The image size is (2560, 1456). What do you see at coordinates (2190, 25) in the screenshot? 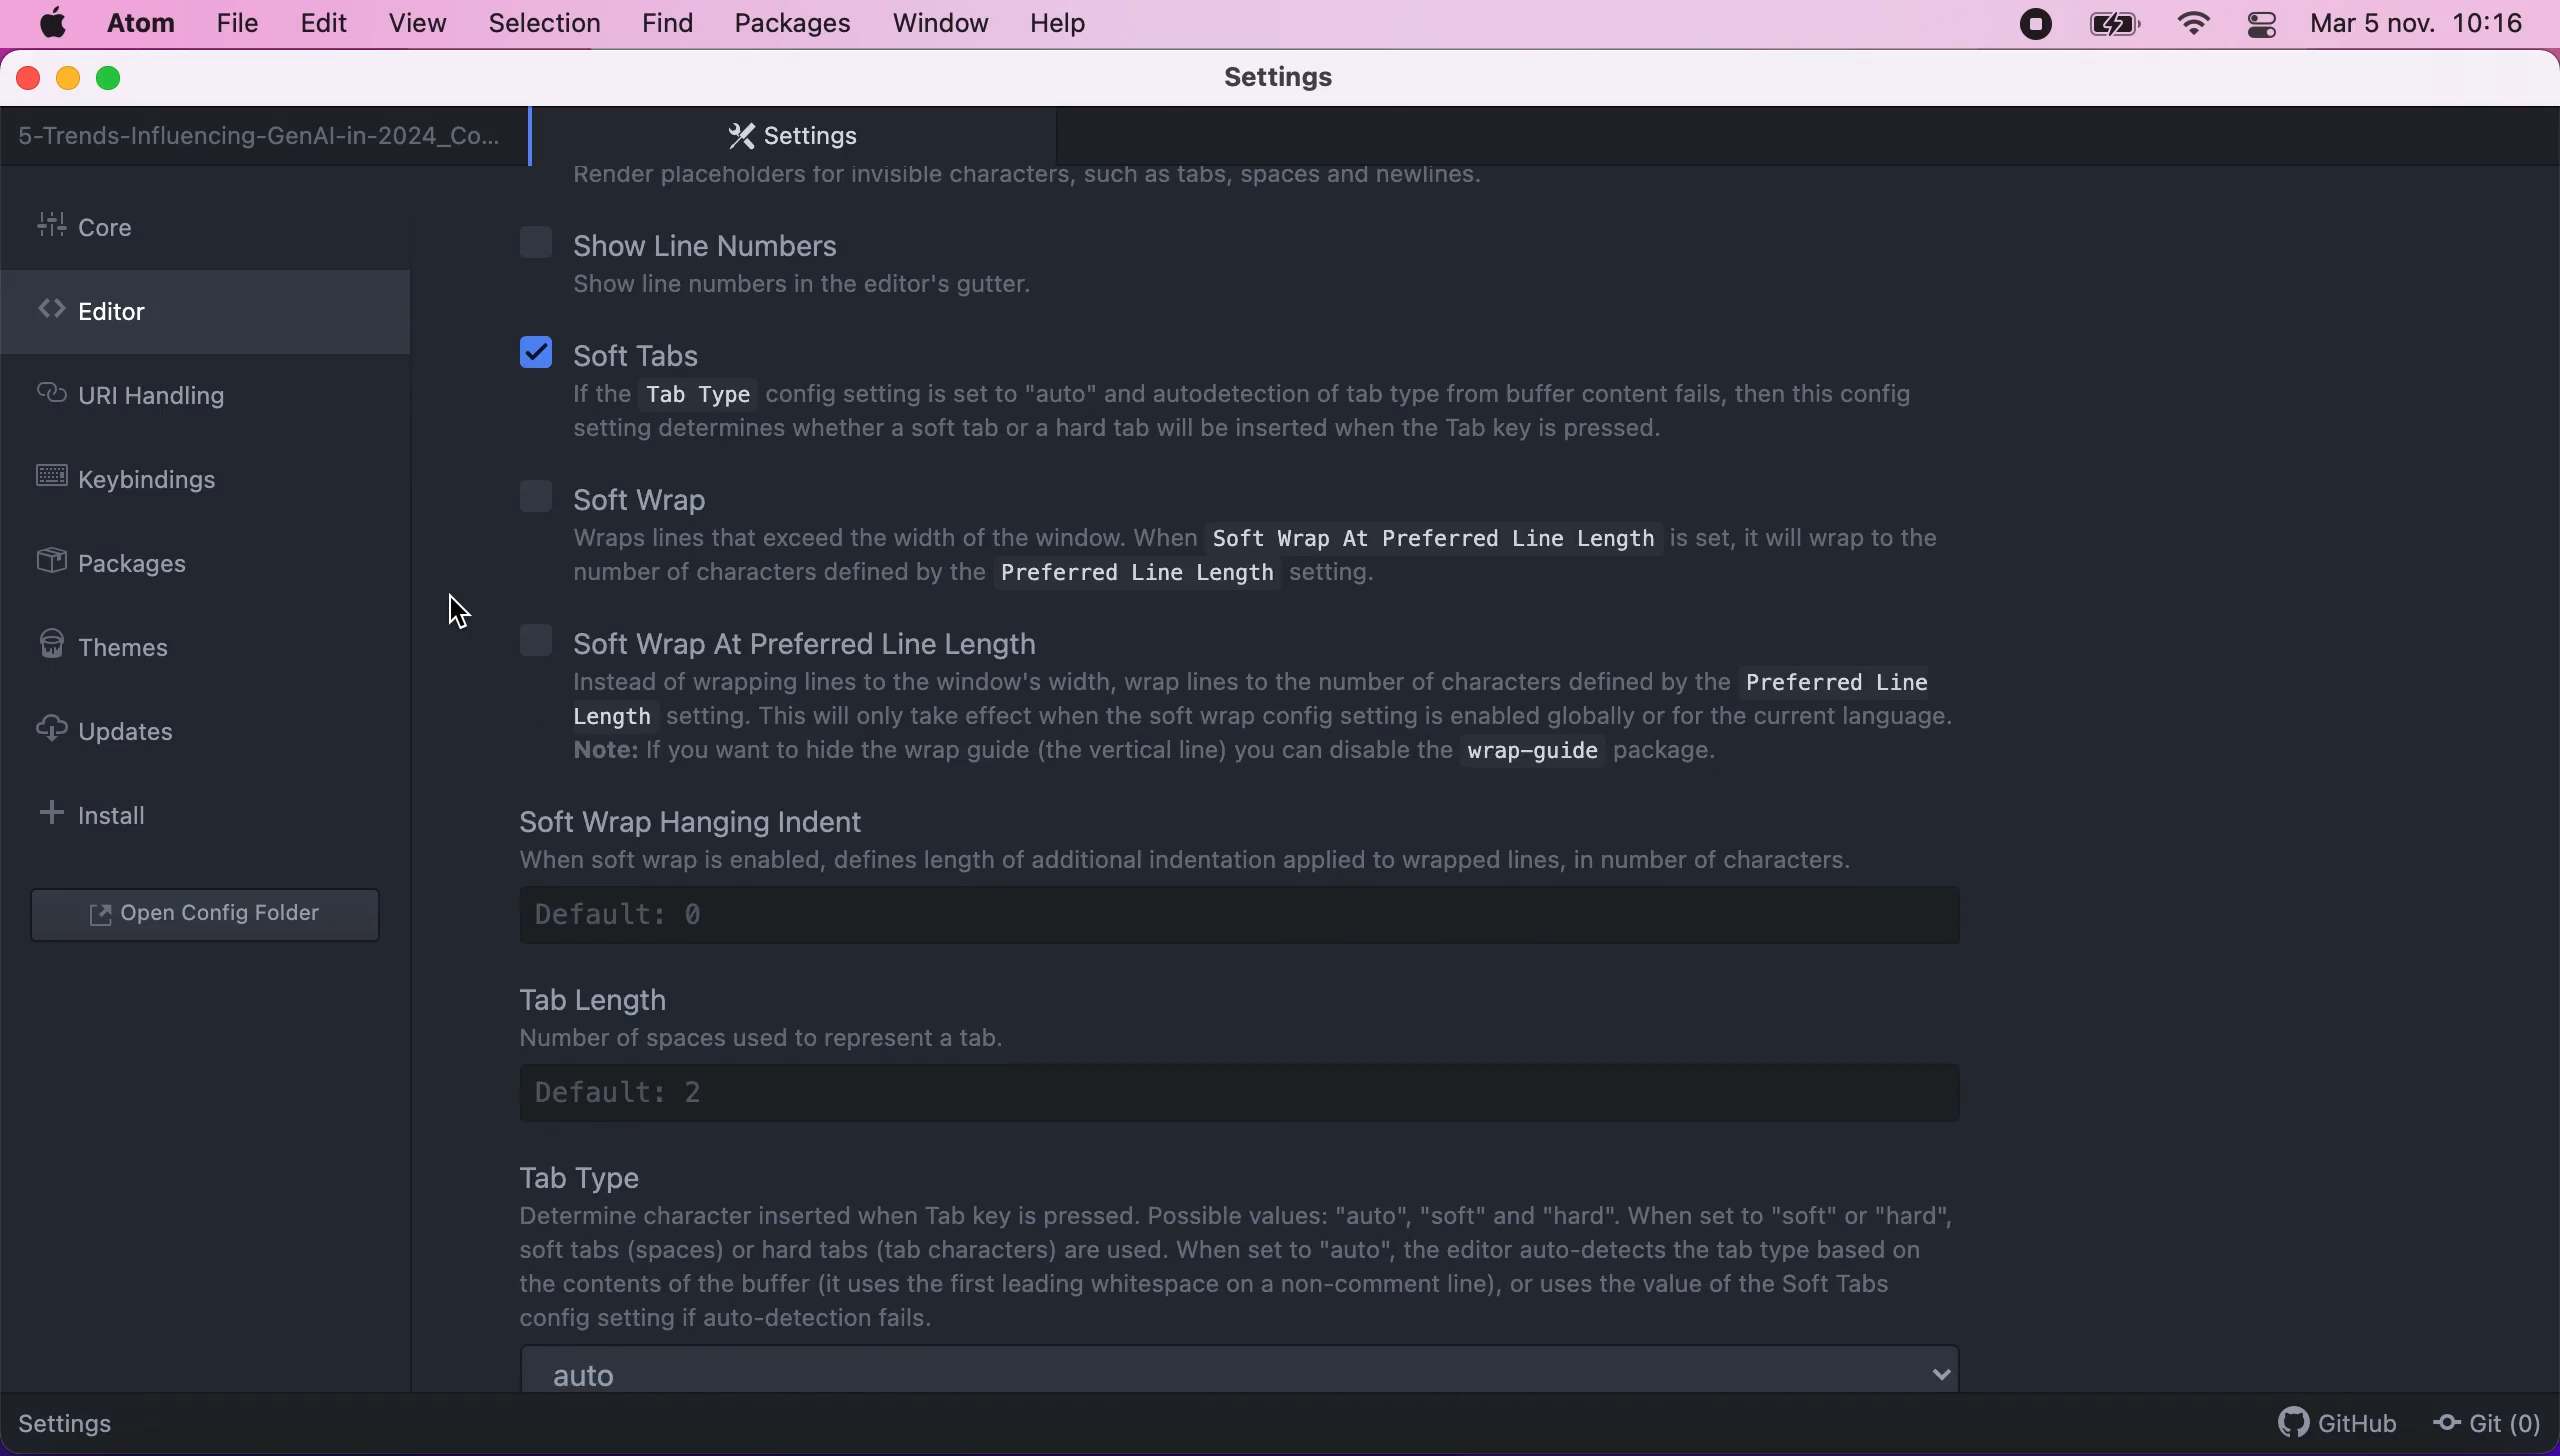
I see `wifi` at bounding box center [2190, 25].